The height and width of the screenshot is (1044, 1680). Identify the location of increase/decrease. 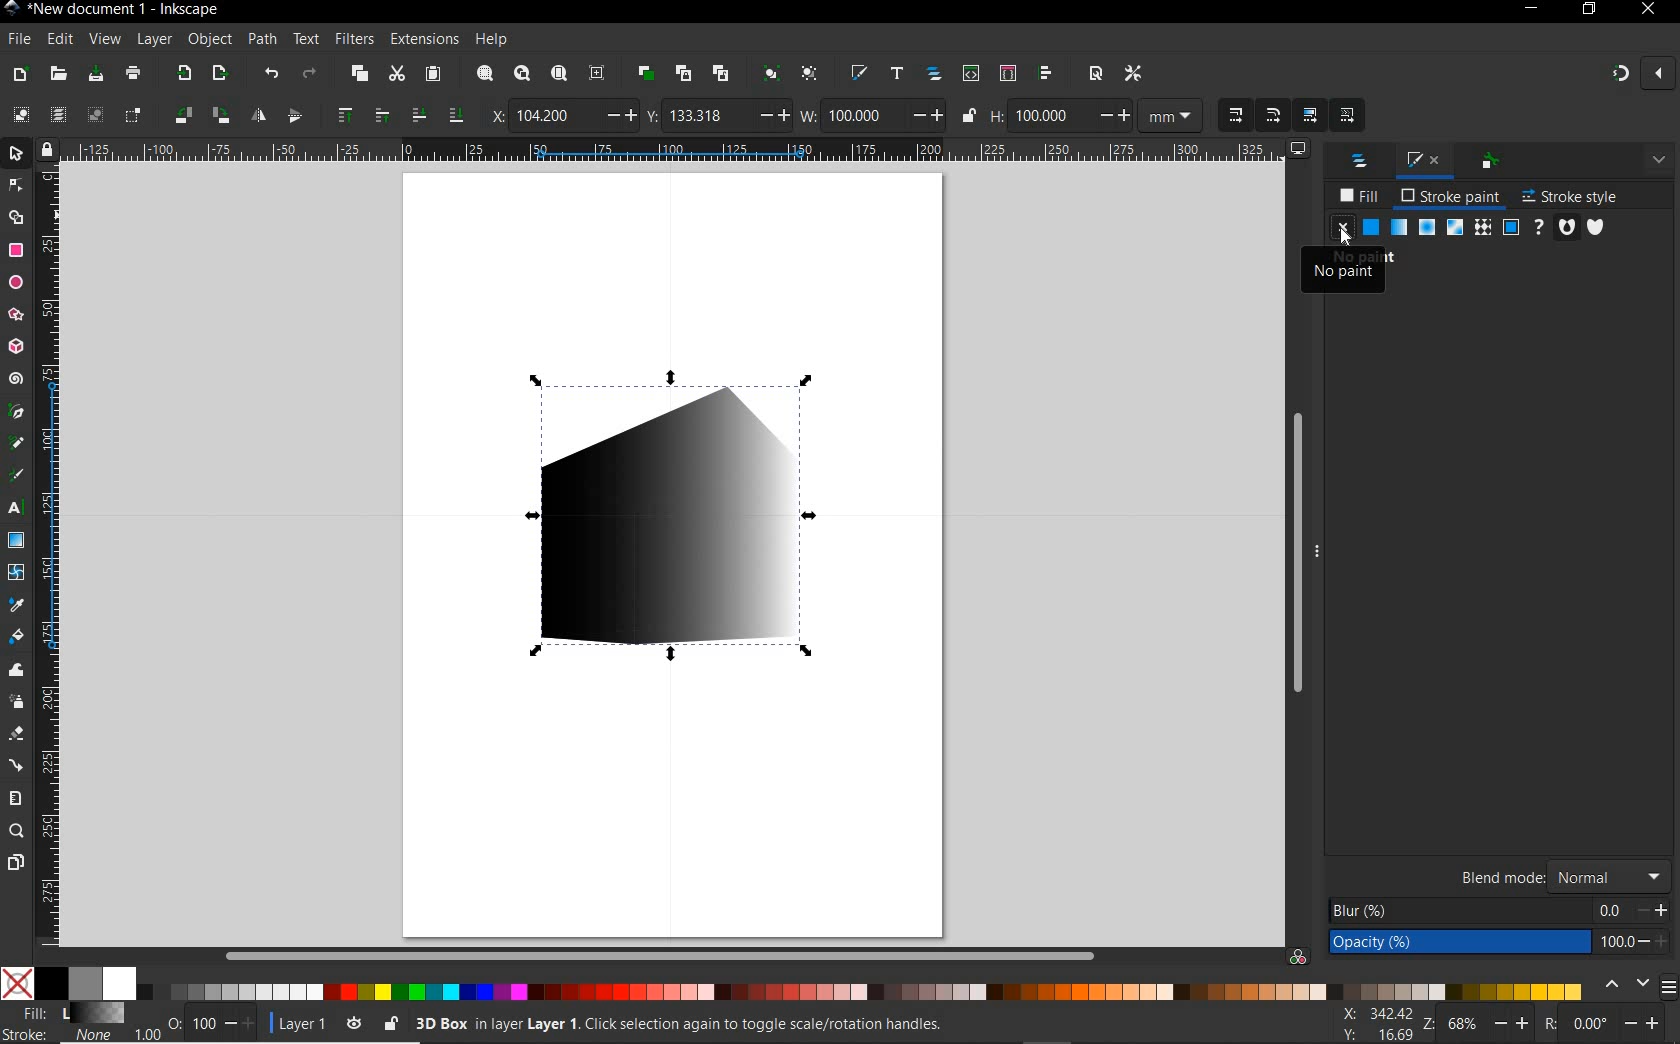
(772, 116).